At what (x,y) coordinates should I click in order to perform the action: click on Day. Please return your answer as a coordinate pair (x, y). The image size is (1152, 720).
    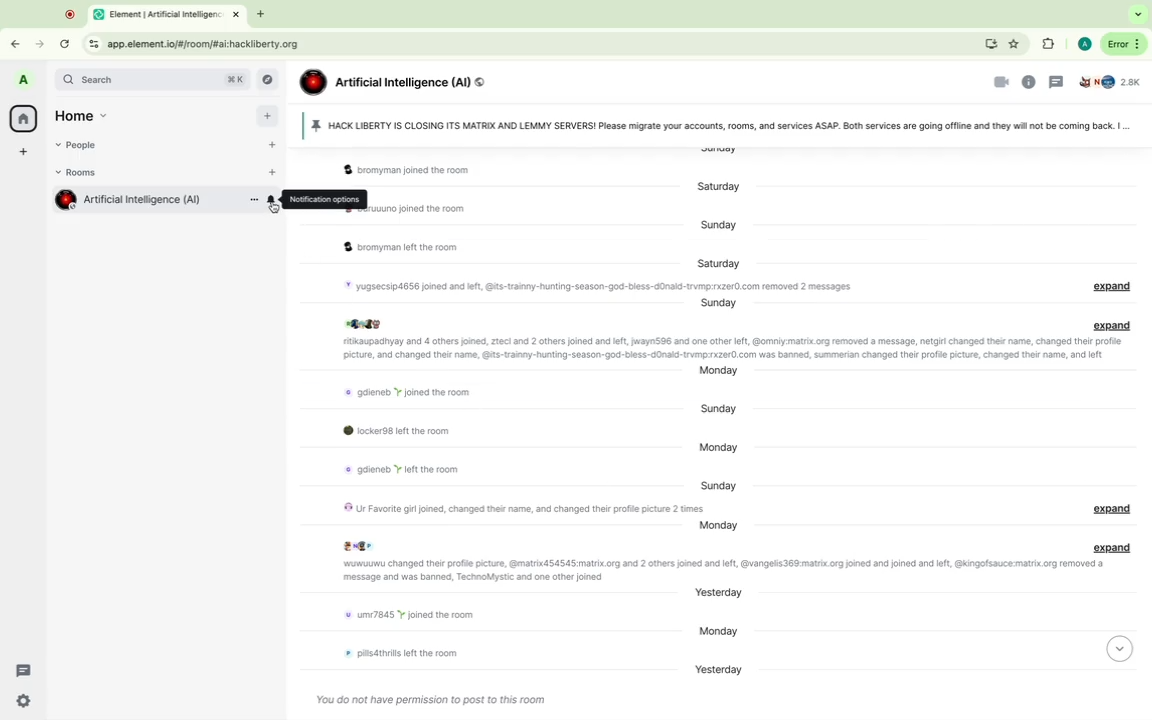
    Looking at the image, I should click on (714, 187).